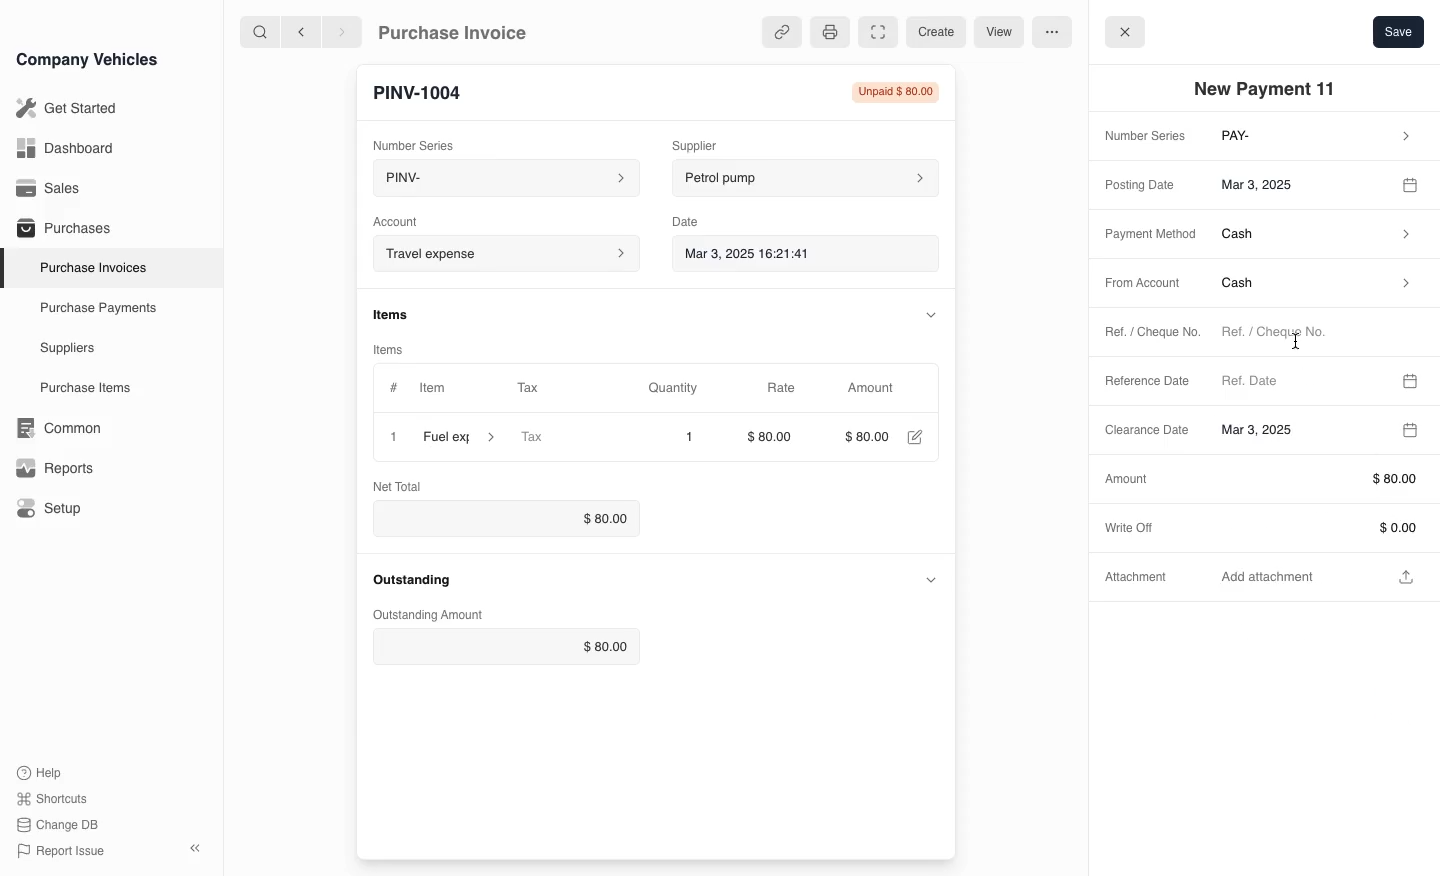  Describe the element at coordinates (779, 388) in the screenshot. I see `Rate` at that location.